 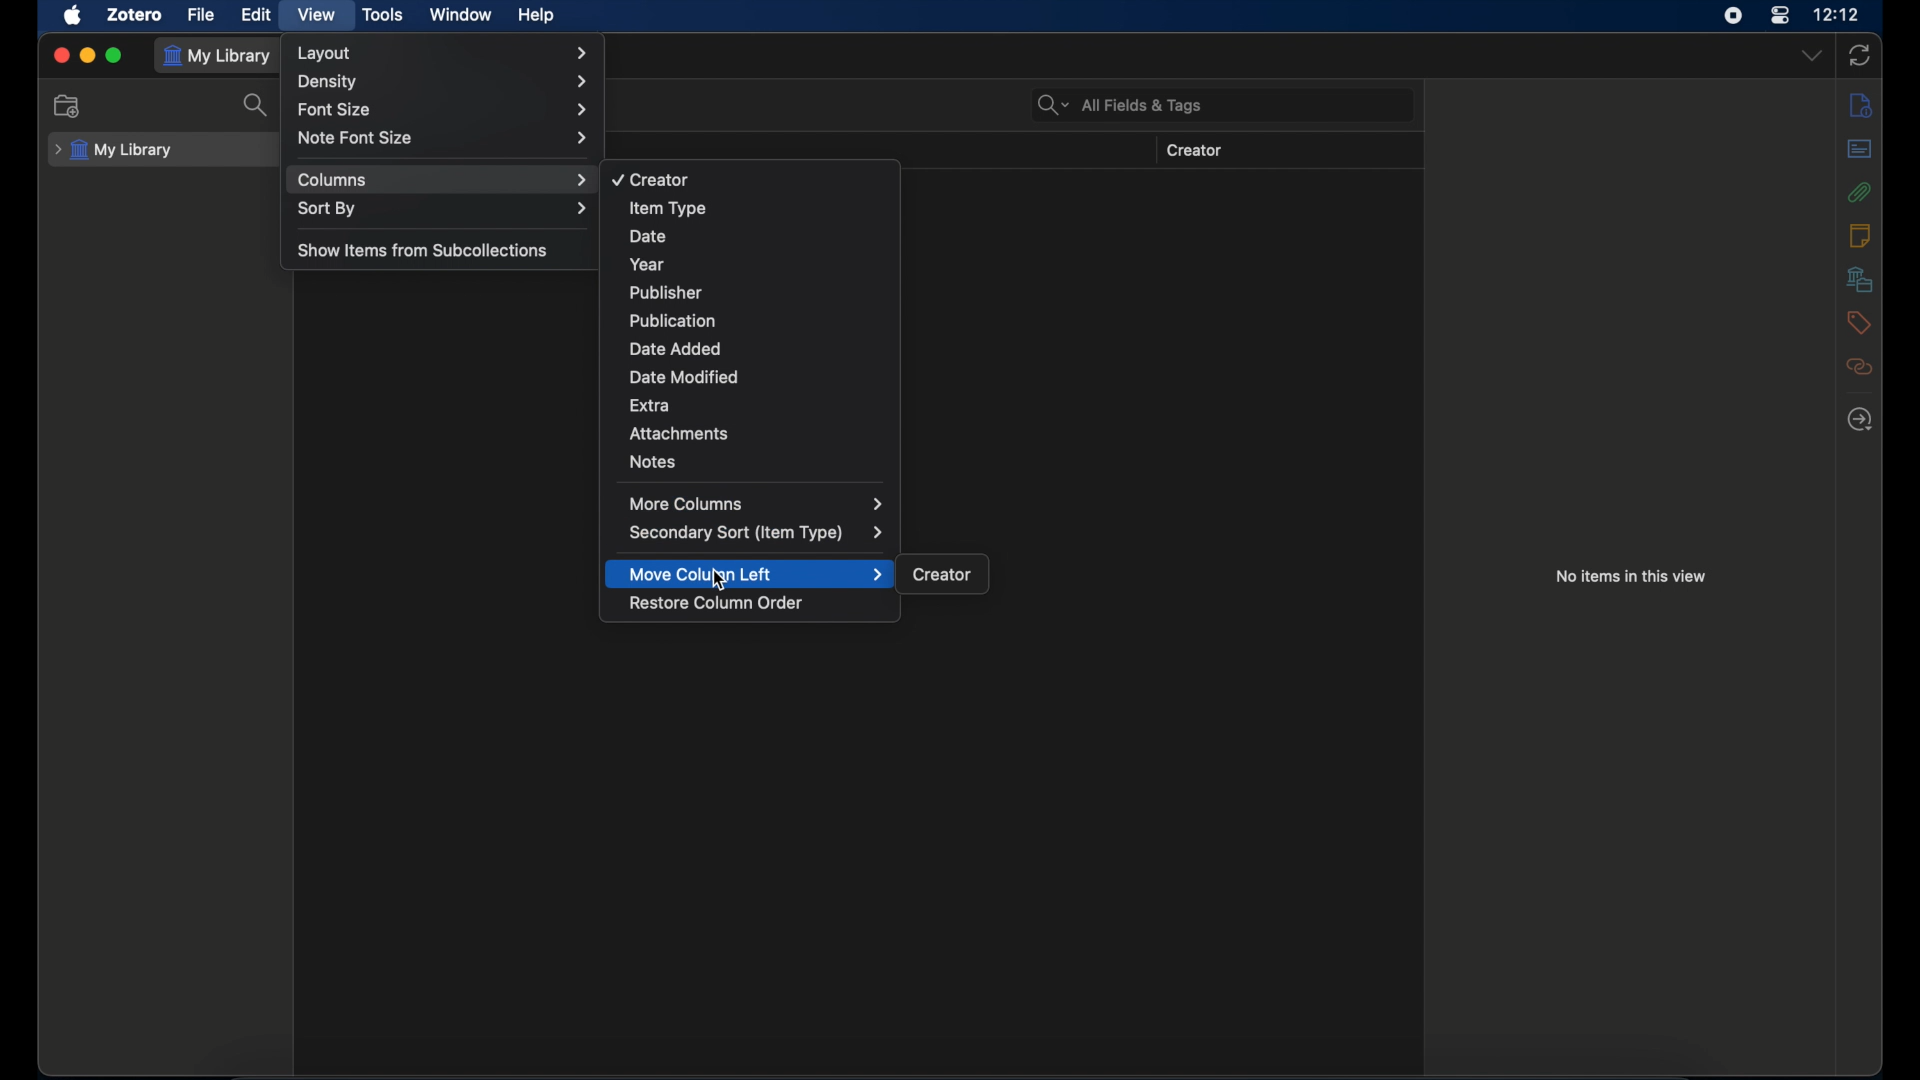 What do you see at coordinates (686, 377) in the screenshot?
I see `date modified` at bounding box center [686, 377].